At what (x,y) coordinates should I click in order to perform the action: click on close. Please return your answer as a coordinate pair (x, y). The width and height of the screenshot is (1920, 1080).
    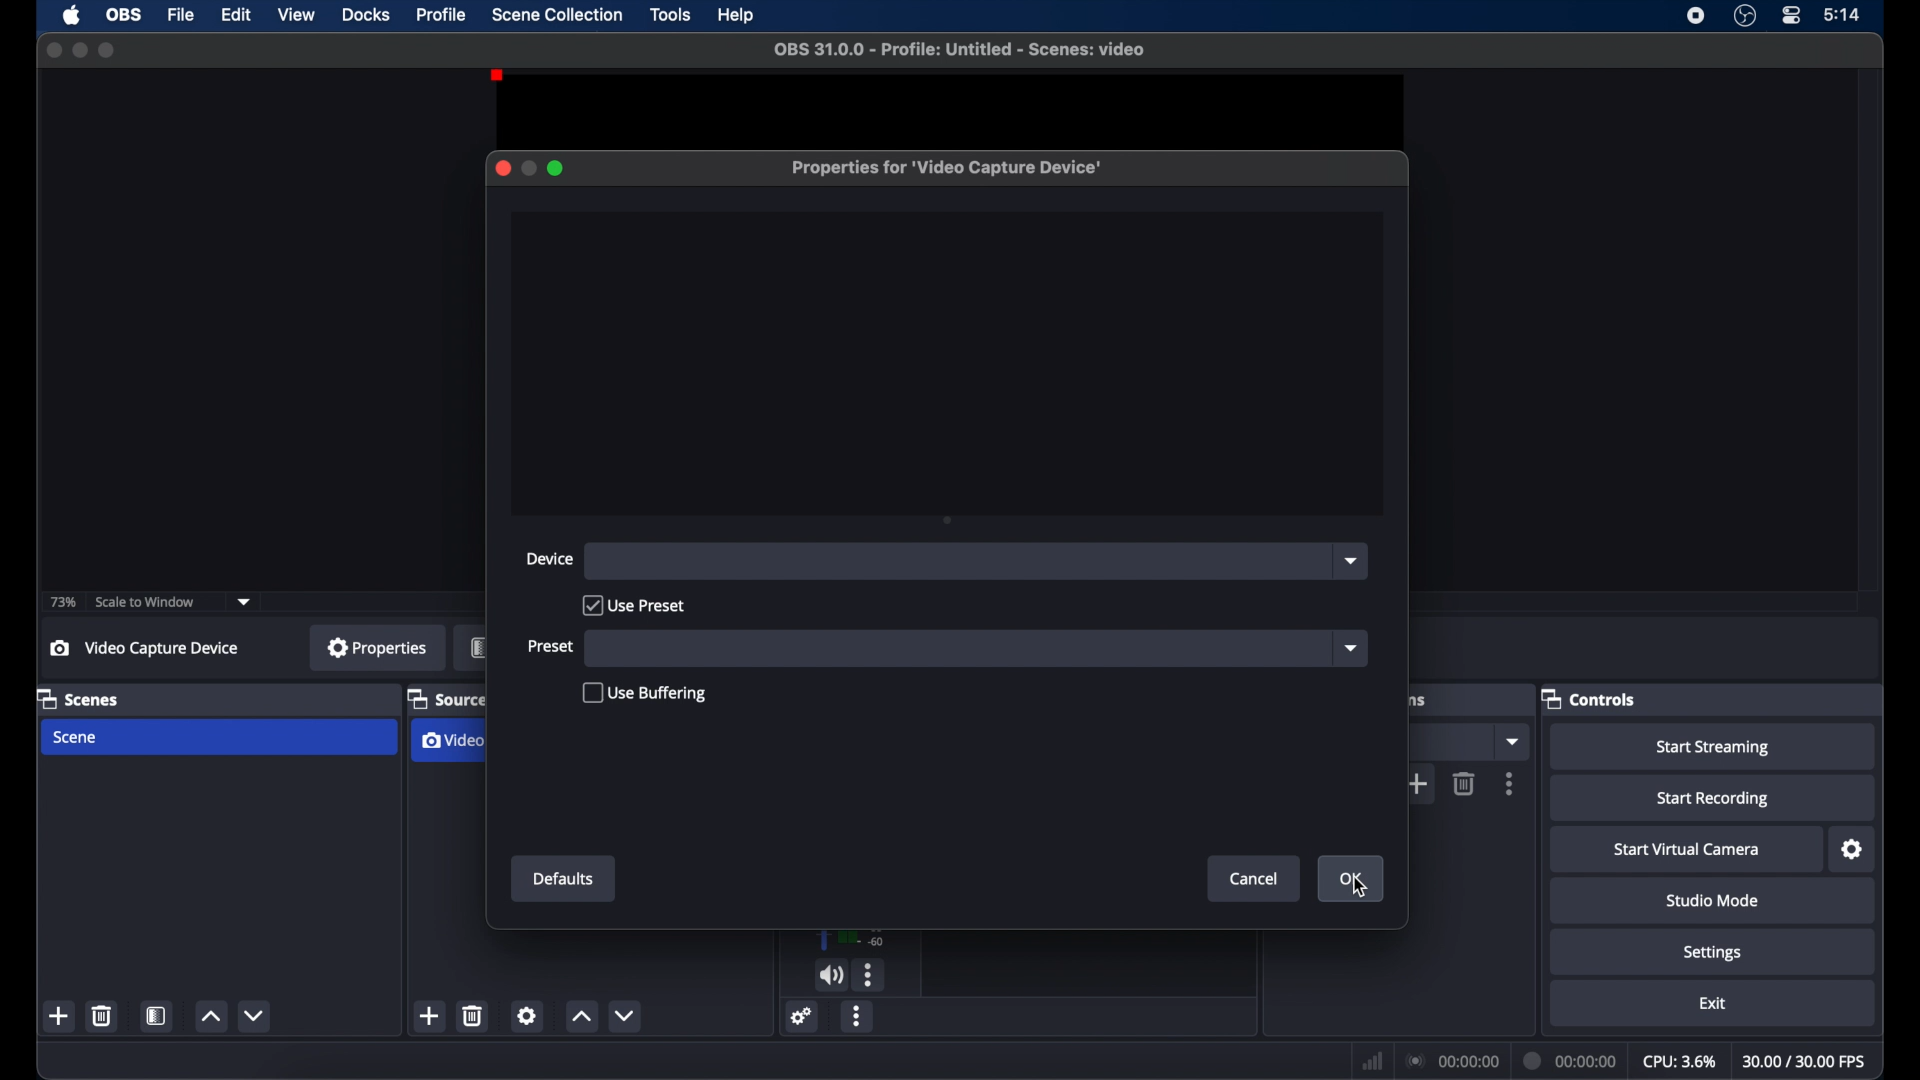
    Looking at the image, I should click on (502, 168).